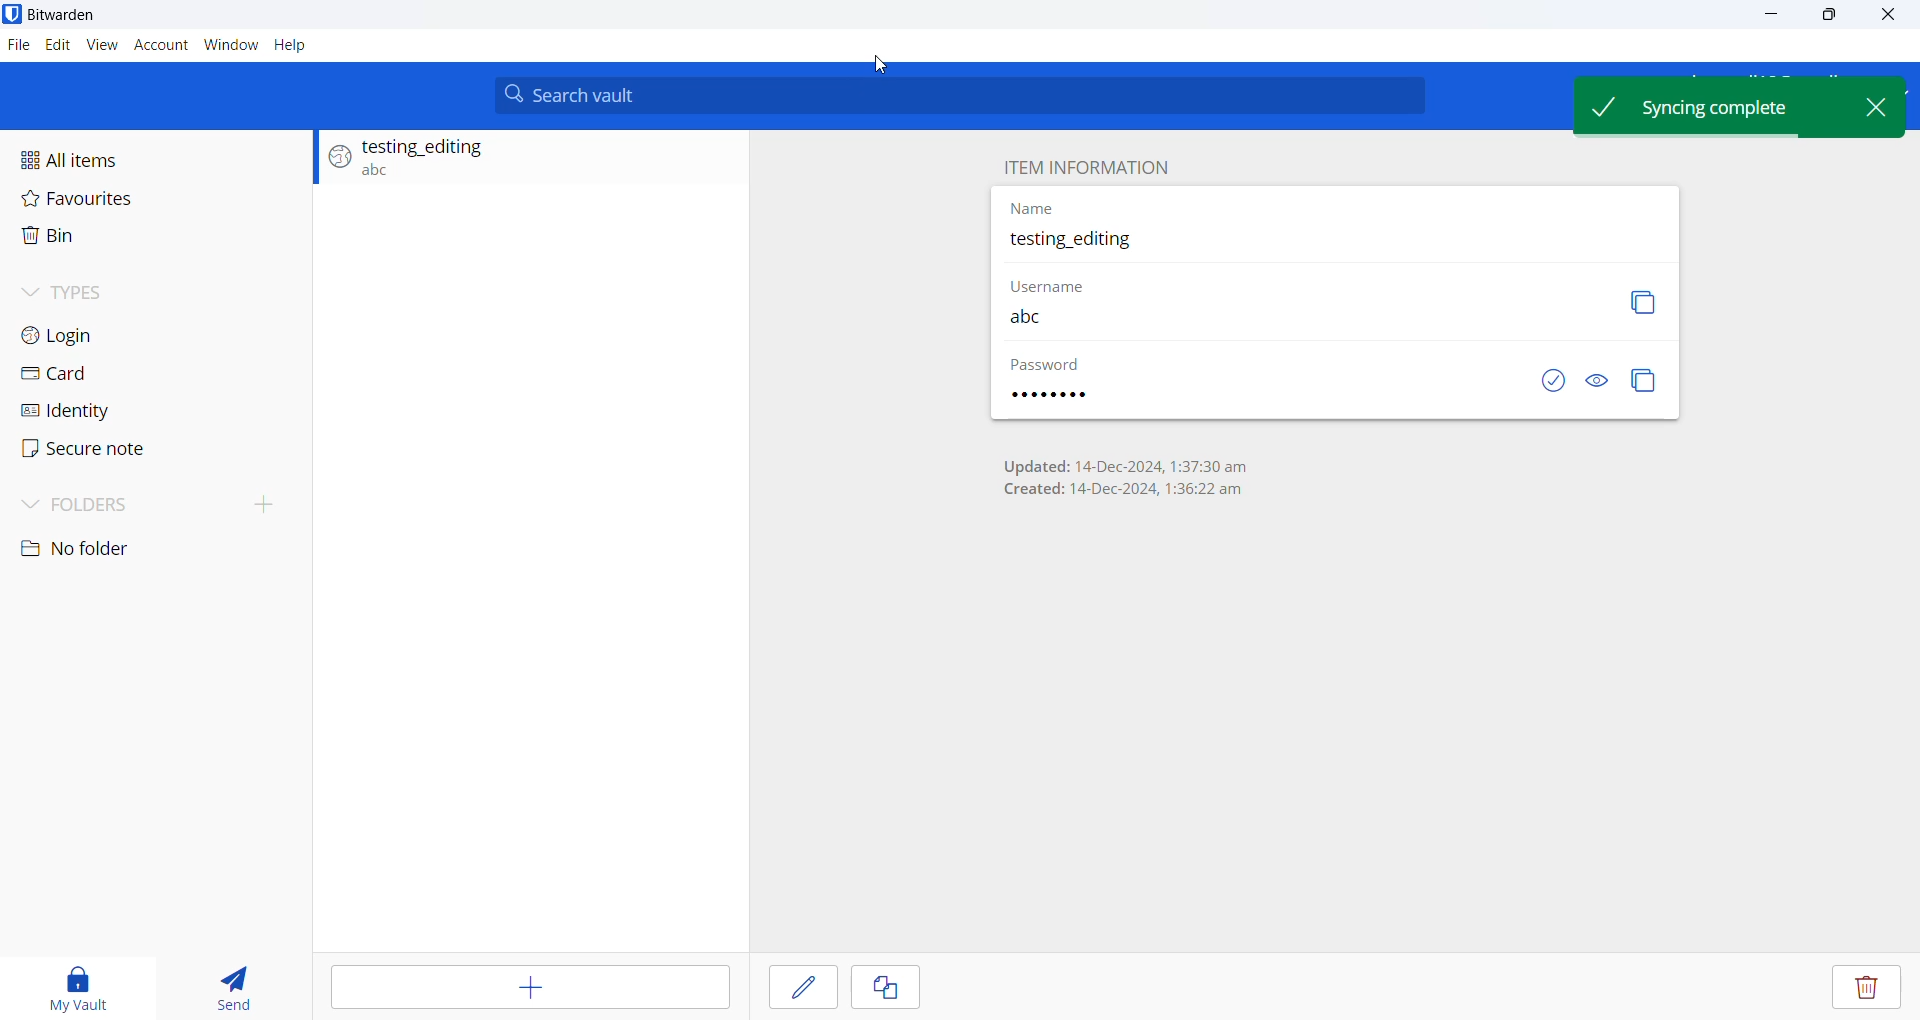  What do you see at coordinates (137, 375) in the screenshot?
I see `Card` at bounding box center [137, 375].